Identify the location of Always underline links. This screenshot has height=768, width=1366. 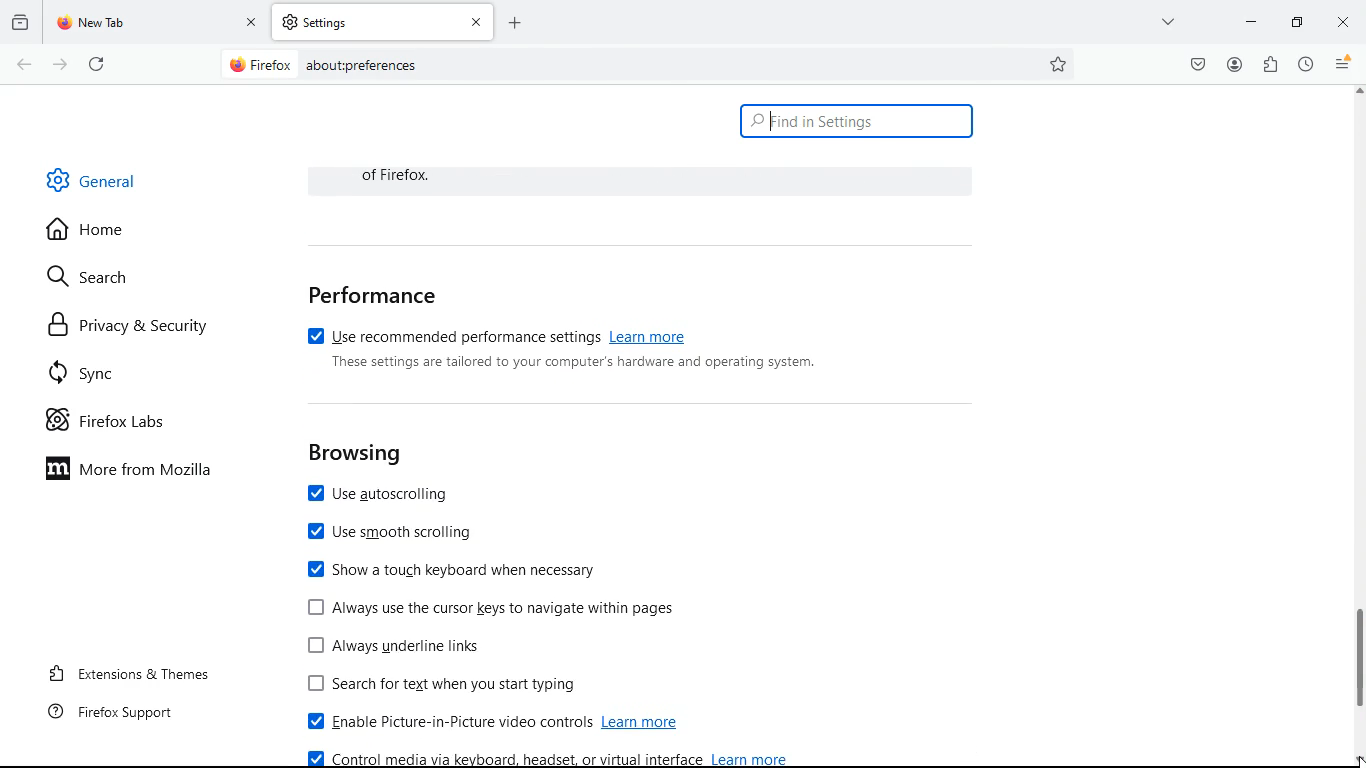
(398, 644).